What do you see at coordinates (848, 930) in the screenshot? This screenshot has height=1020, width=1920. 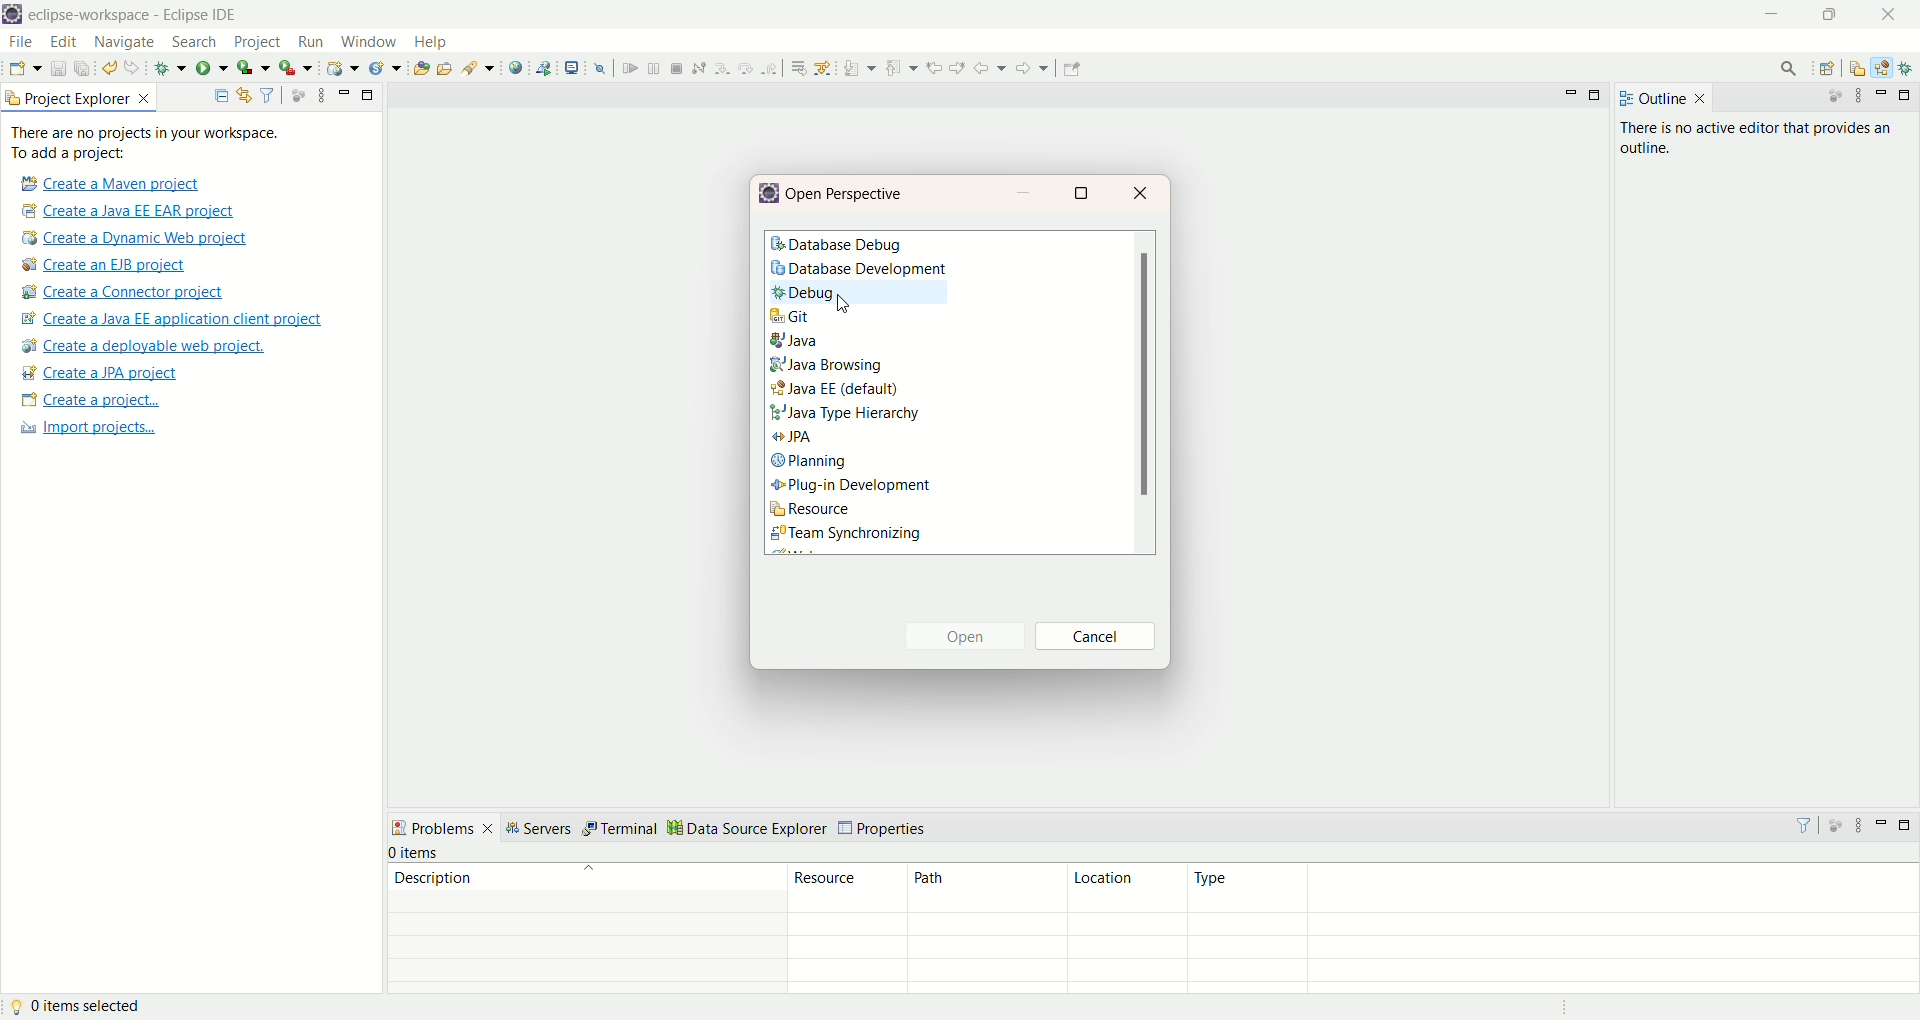 I see `resources` at bounding box center [848, 930].